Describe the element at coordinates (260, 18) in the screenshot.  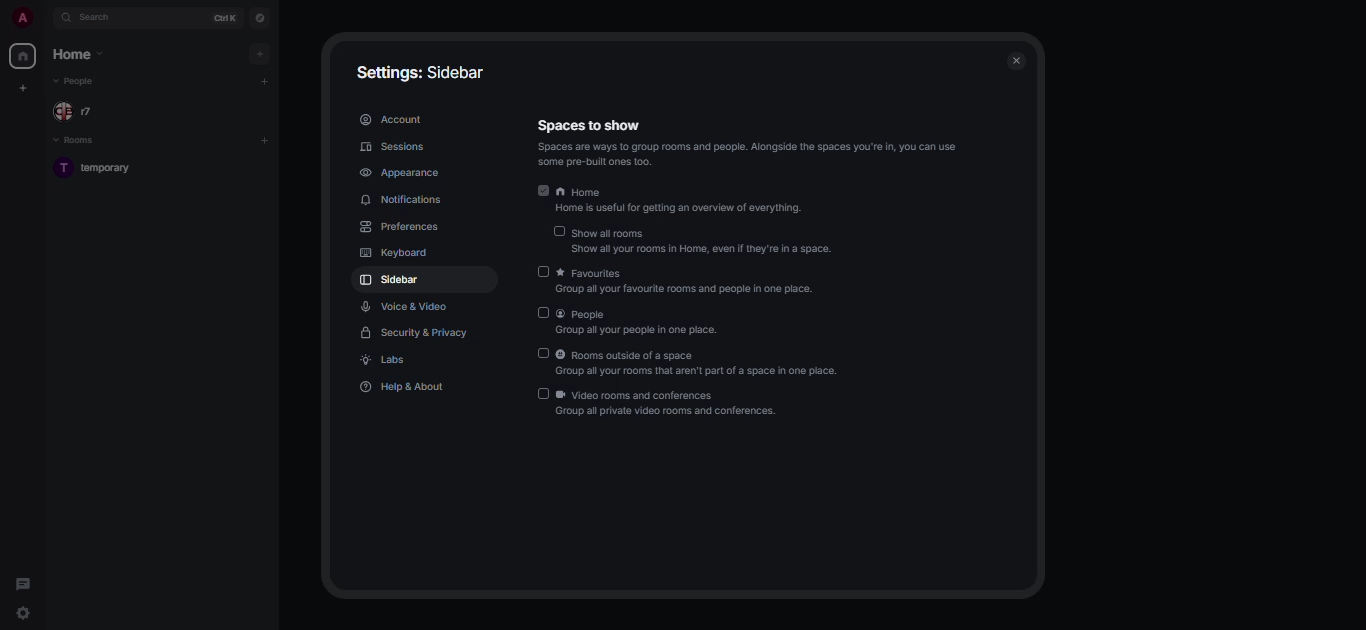
I see `navigator` at that location.